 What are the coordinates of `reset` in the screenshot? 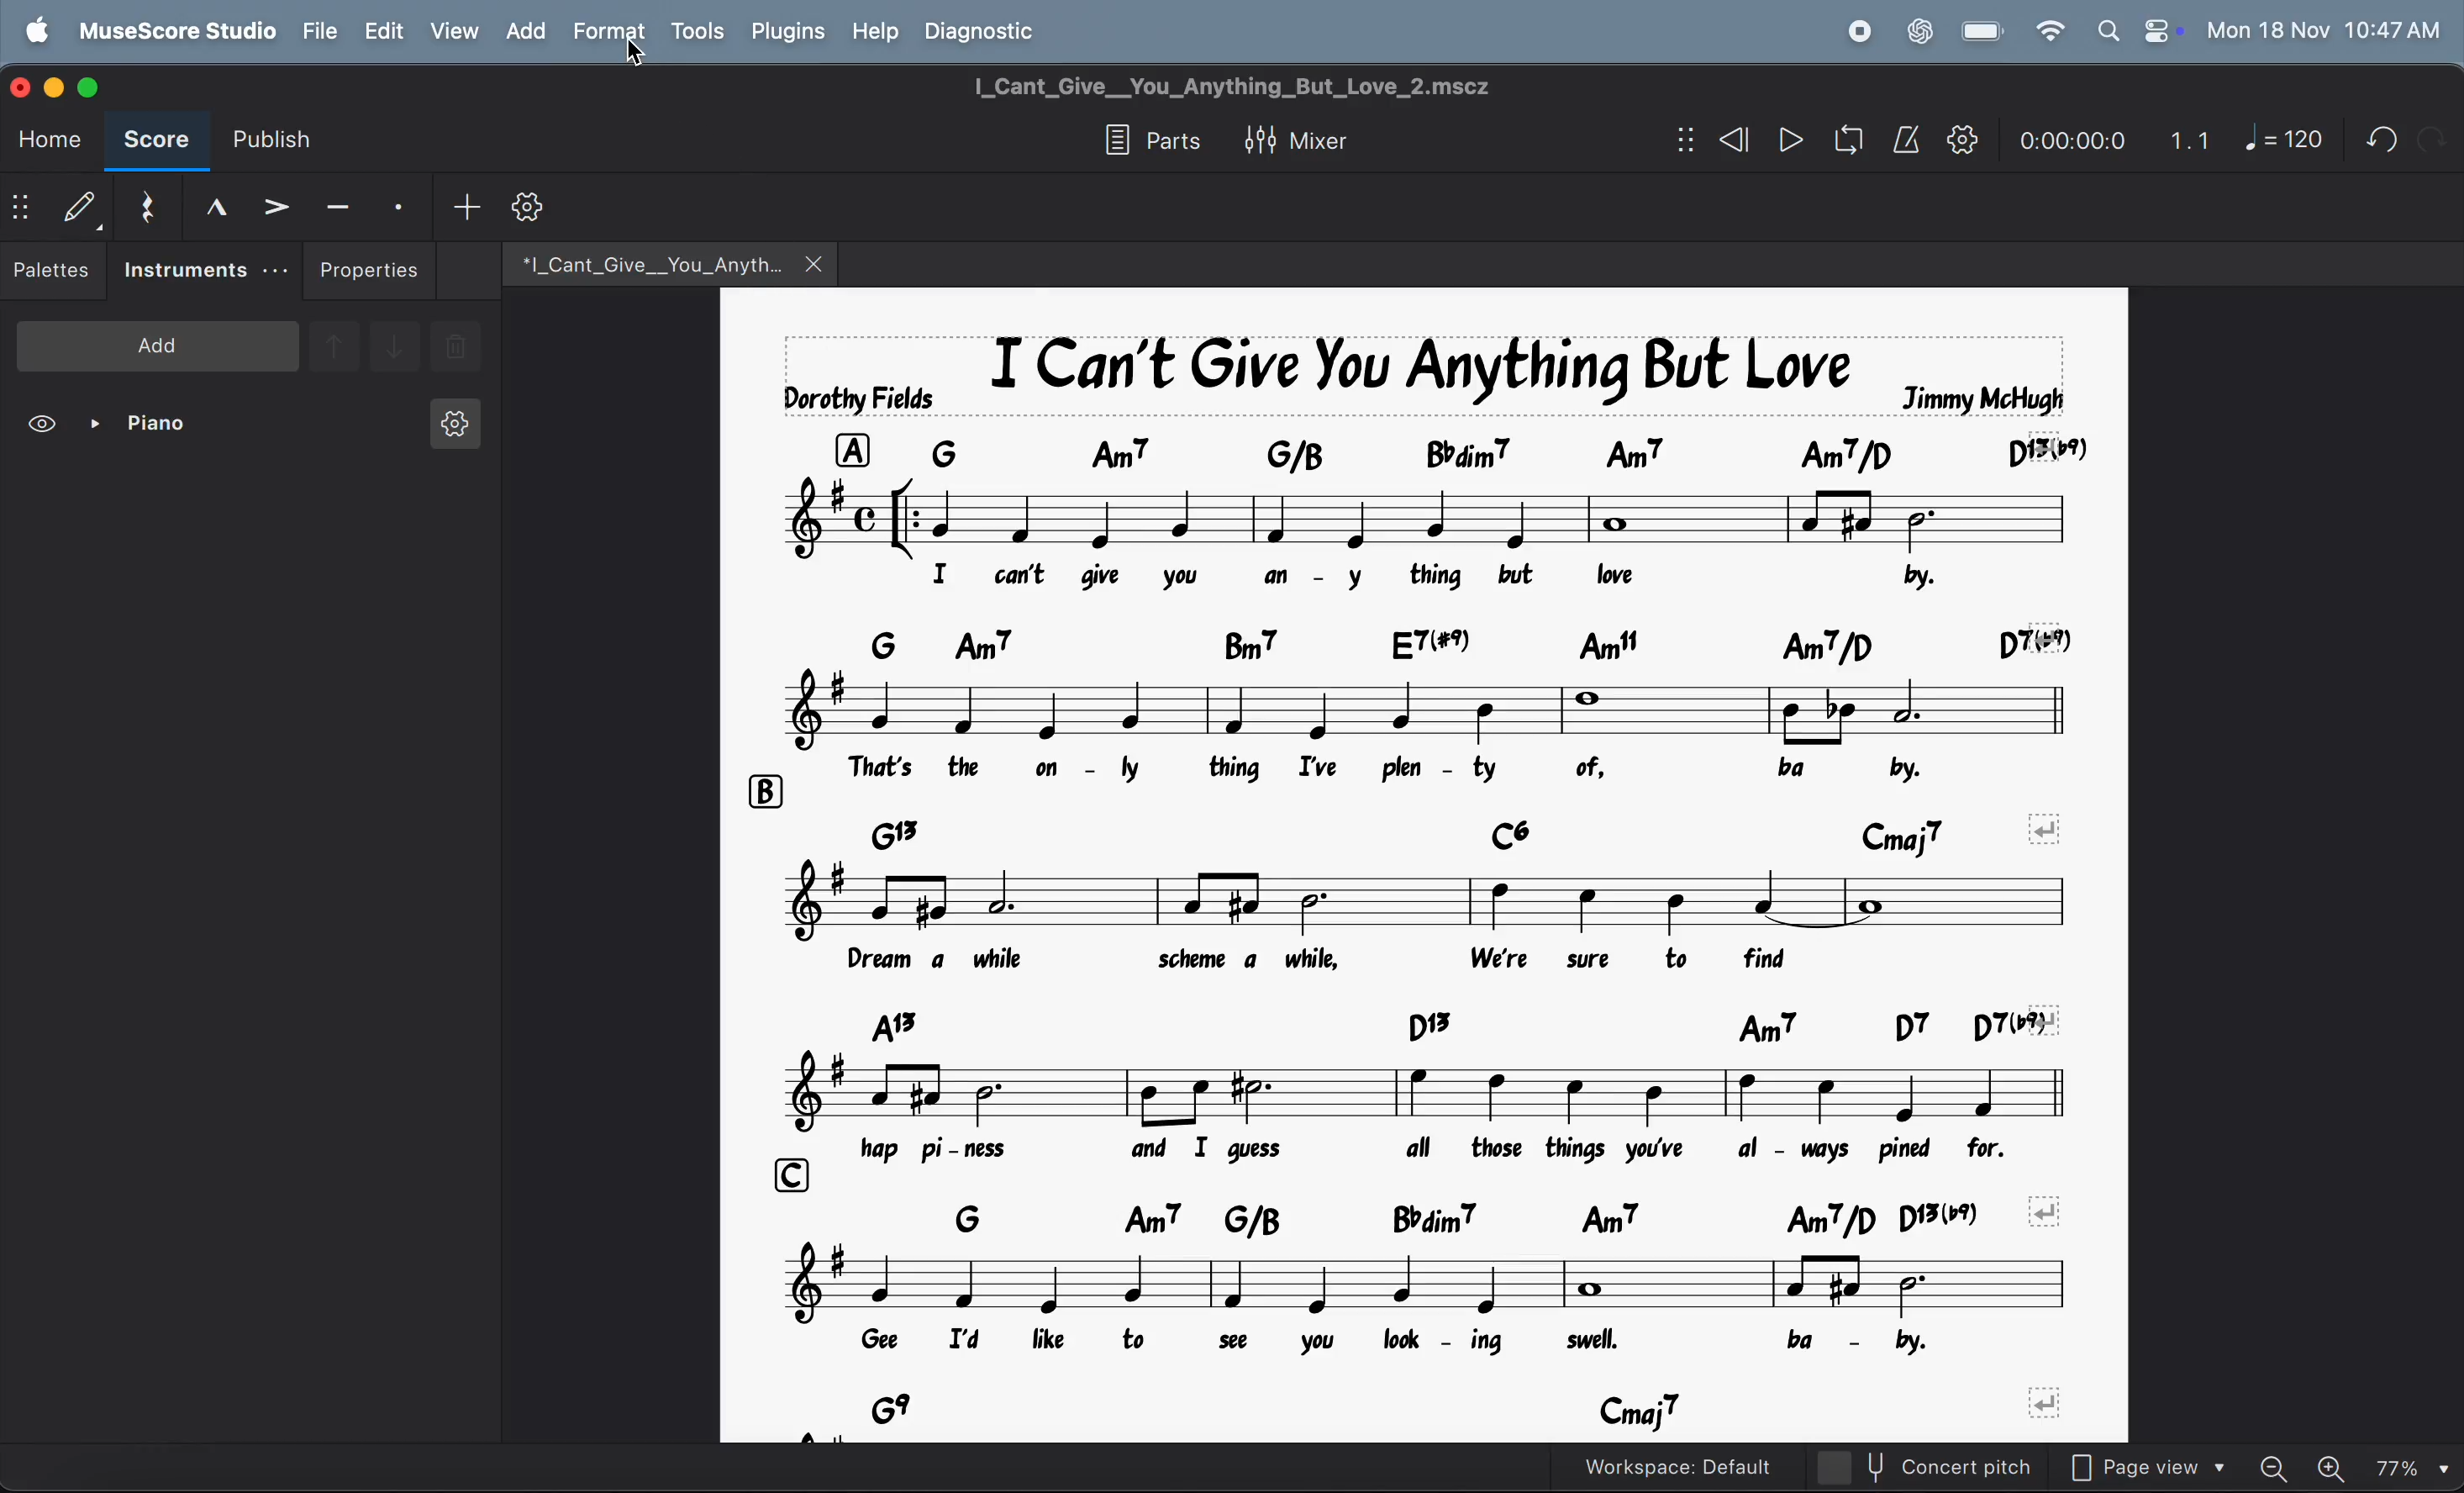 It's located at (145, 203).